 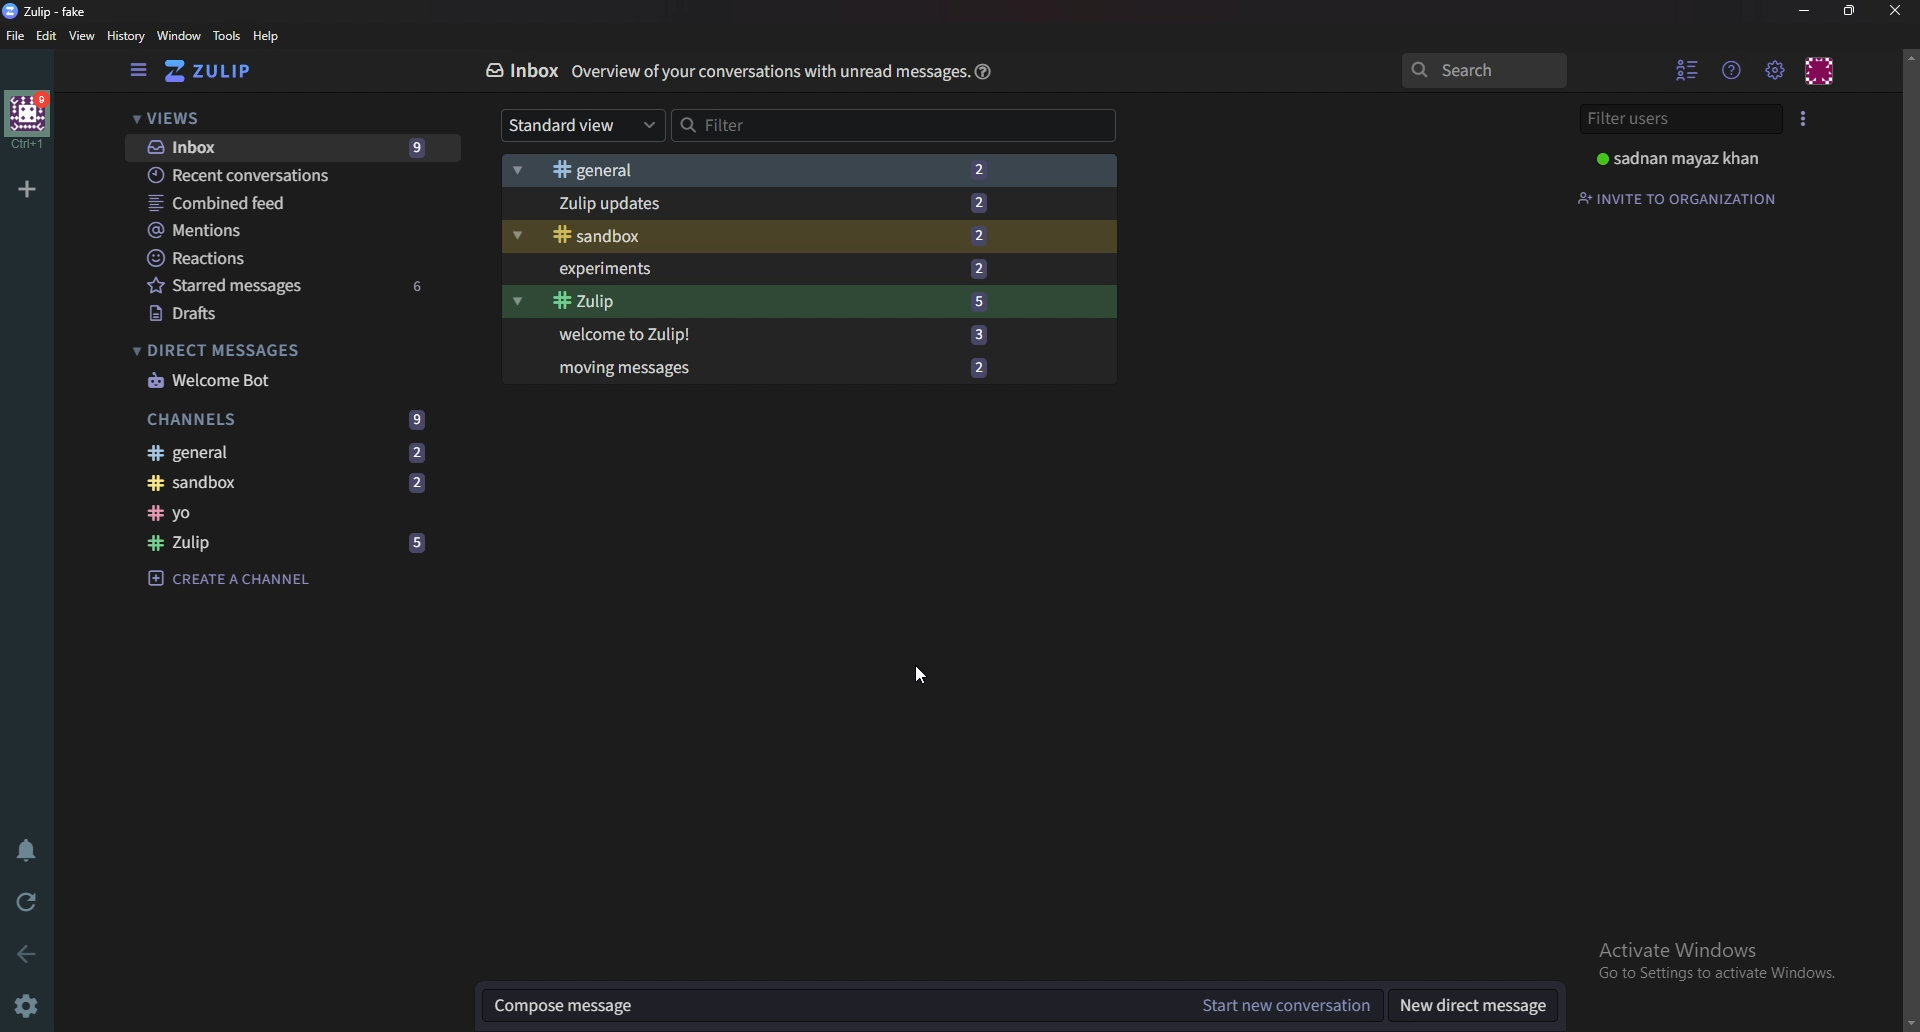 I want to click on Inbox, so click(x=521, y=68).